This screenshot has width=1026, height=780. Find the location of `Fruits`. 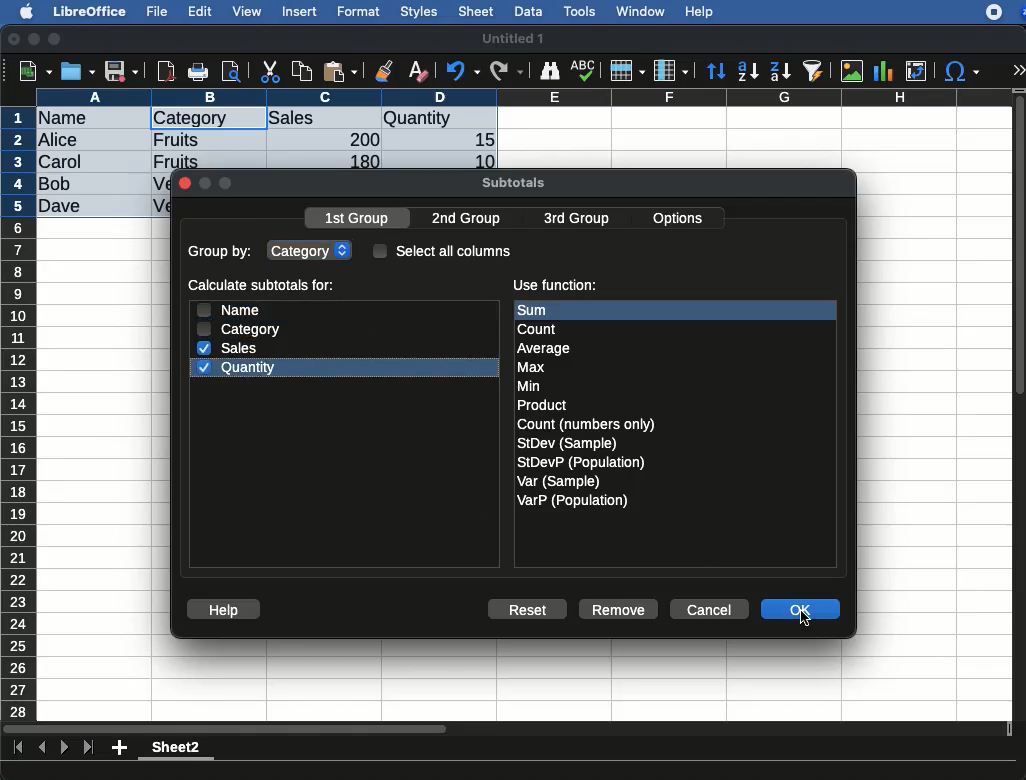

Fruits is located at coordinates (176, 160).